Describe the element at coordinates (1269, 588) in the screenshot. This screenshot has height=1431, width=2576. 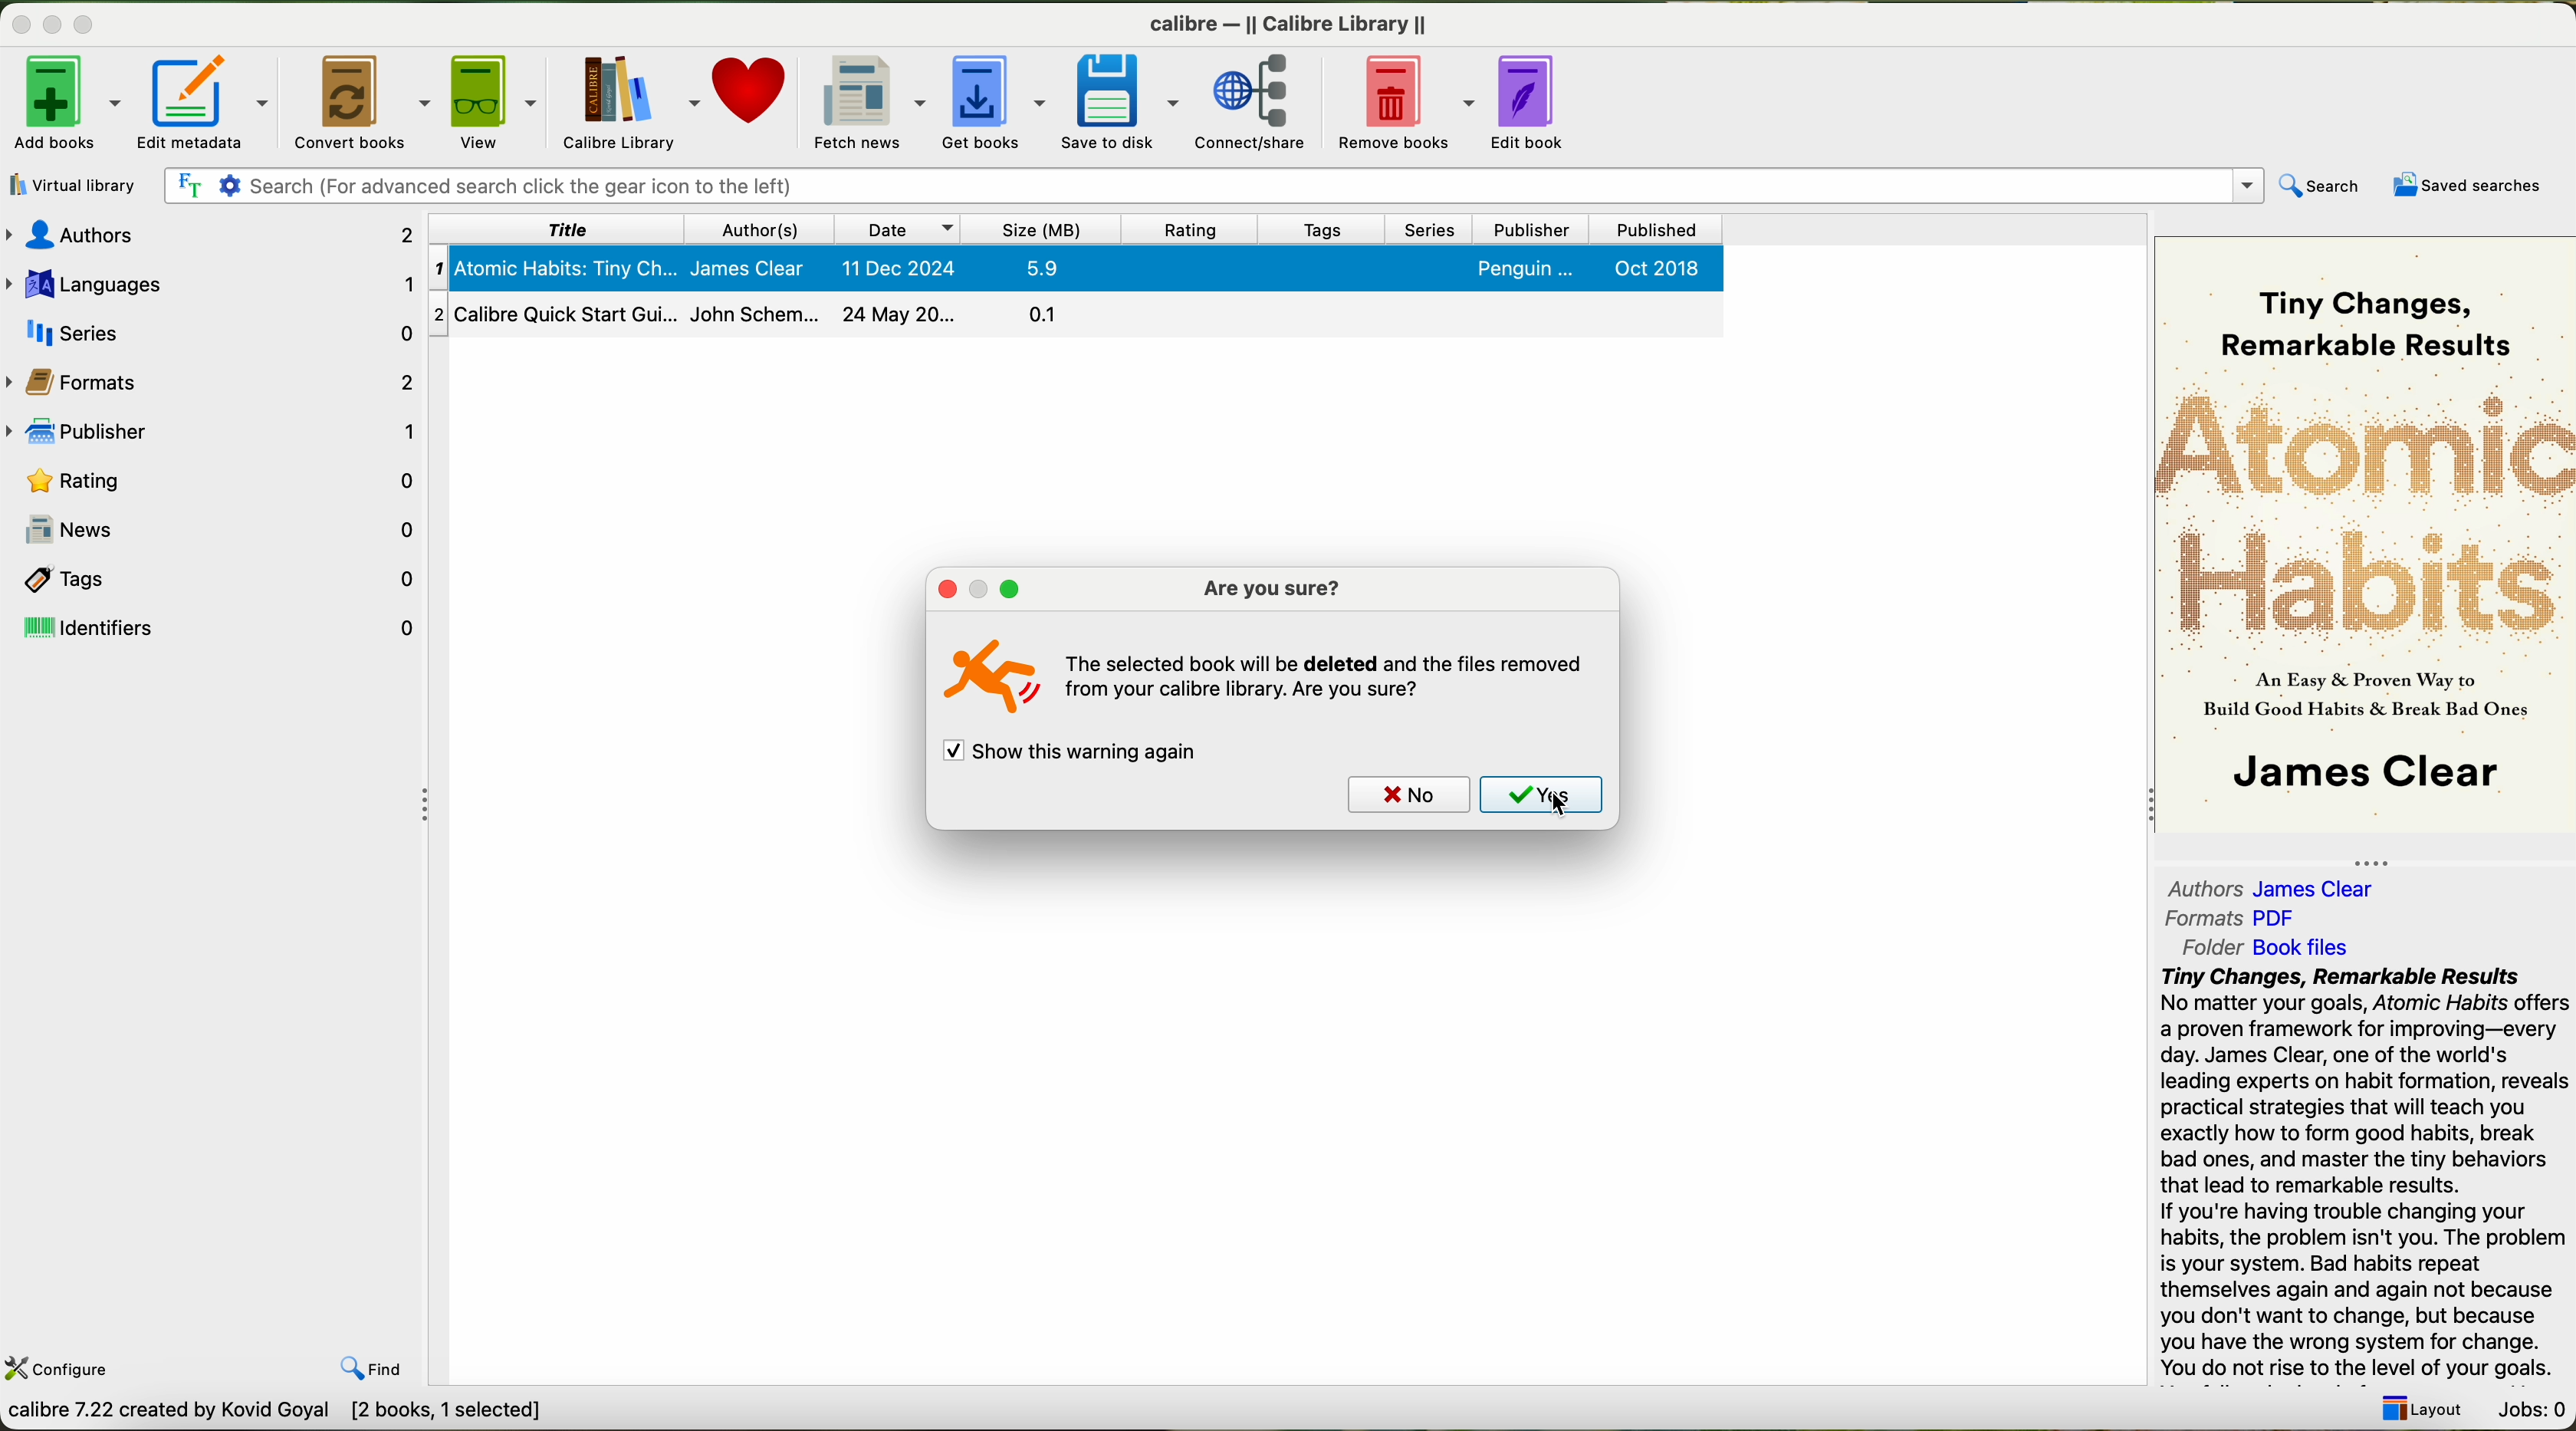
I see `are you sure?` at that location.